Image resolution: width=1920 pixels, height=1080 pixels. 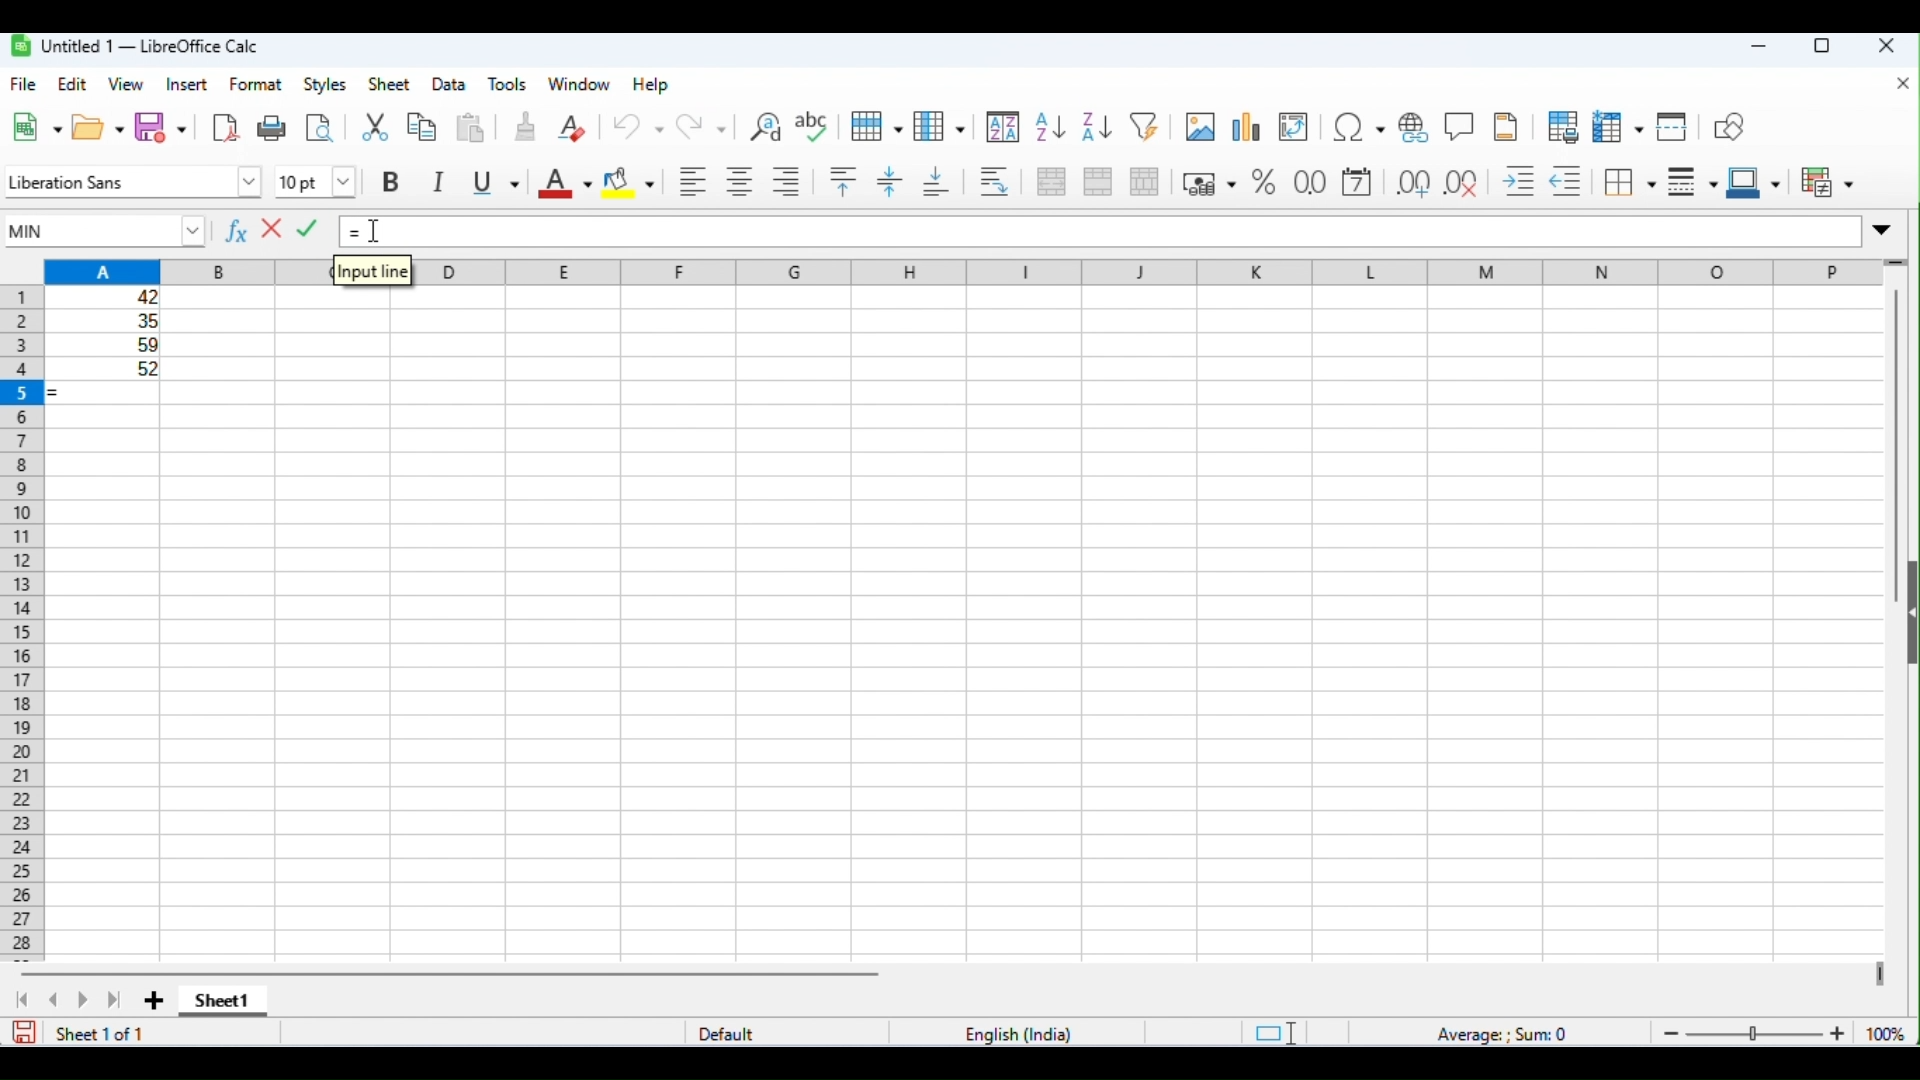 I want to click on row numbers, so click(x=23, y=623).